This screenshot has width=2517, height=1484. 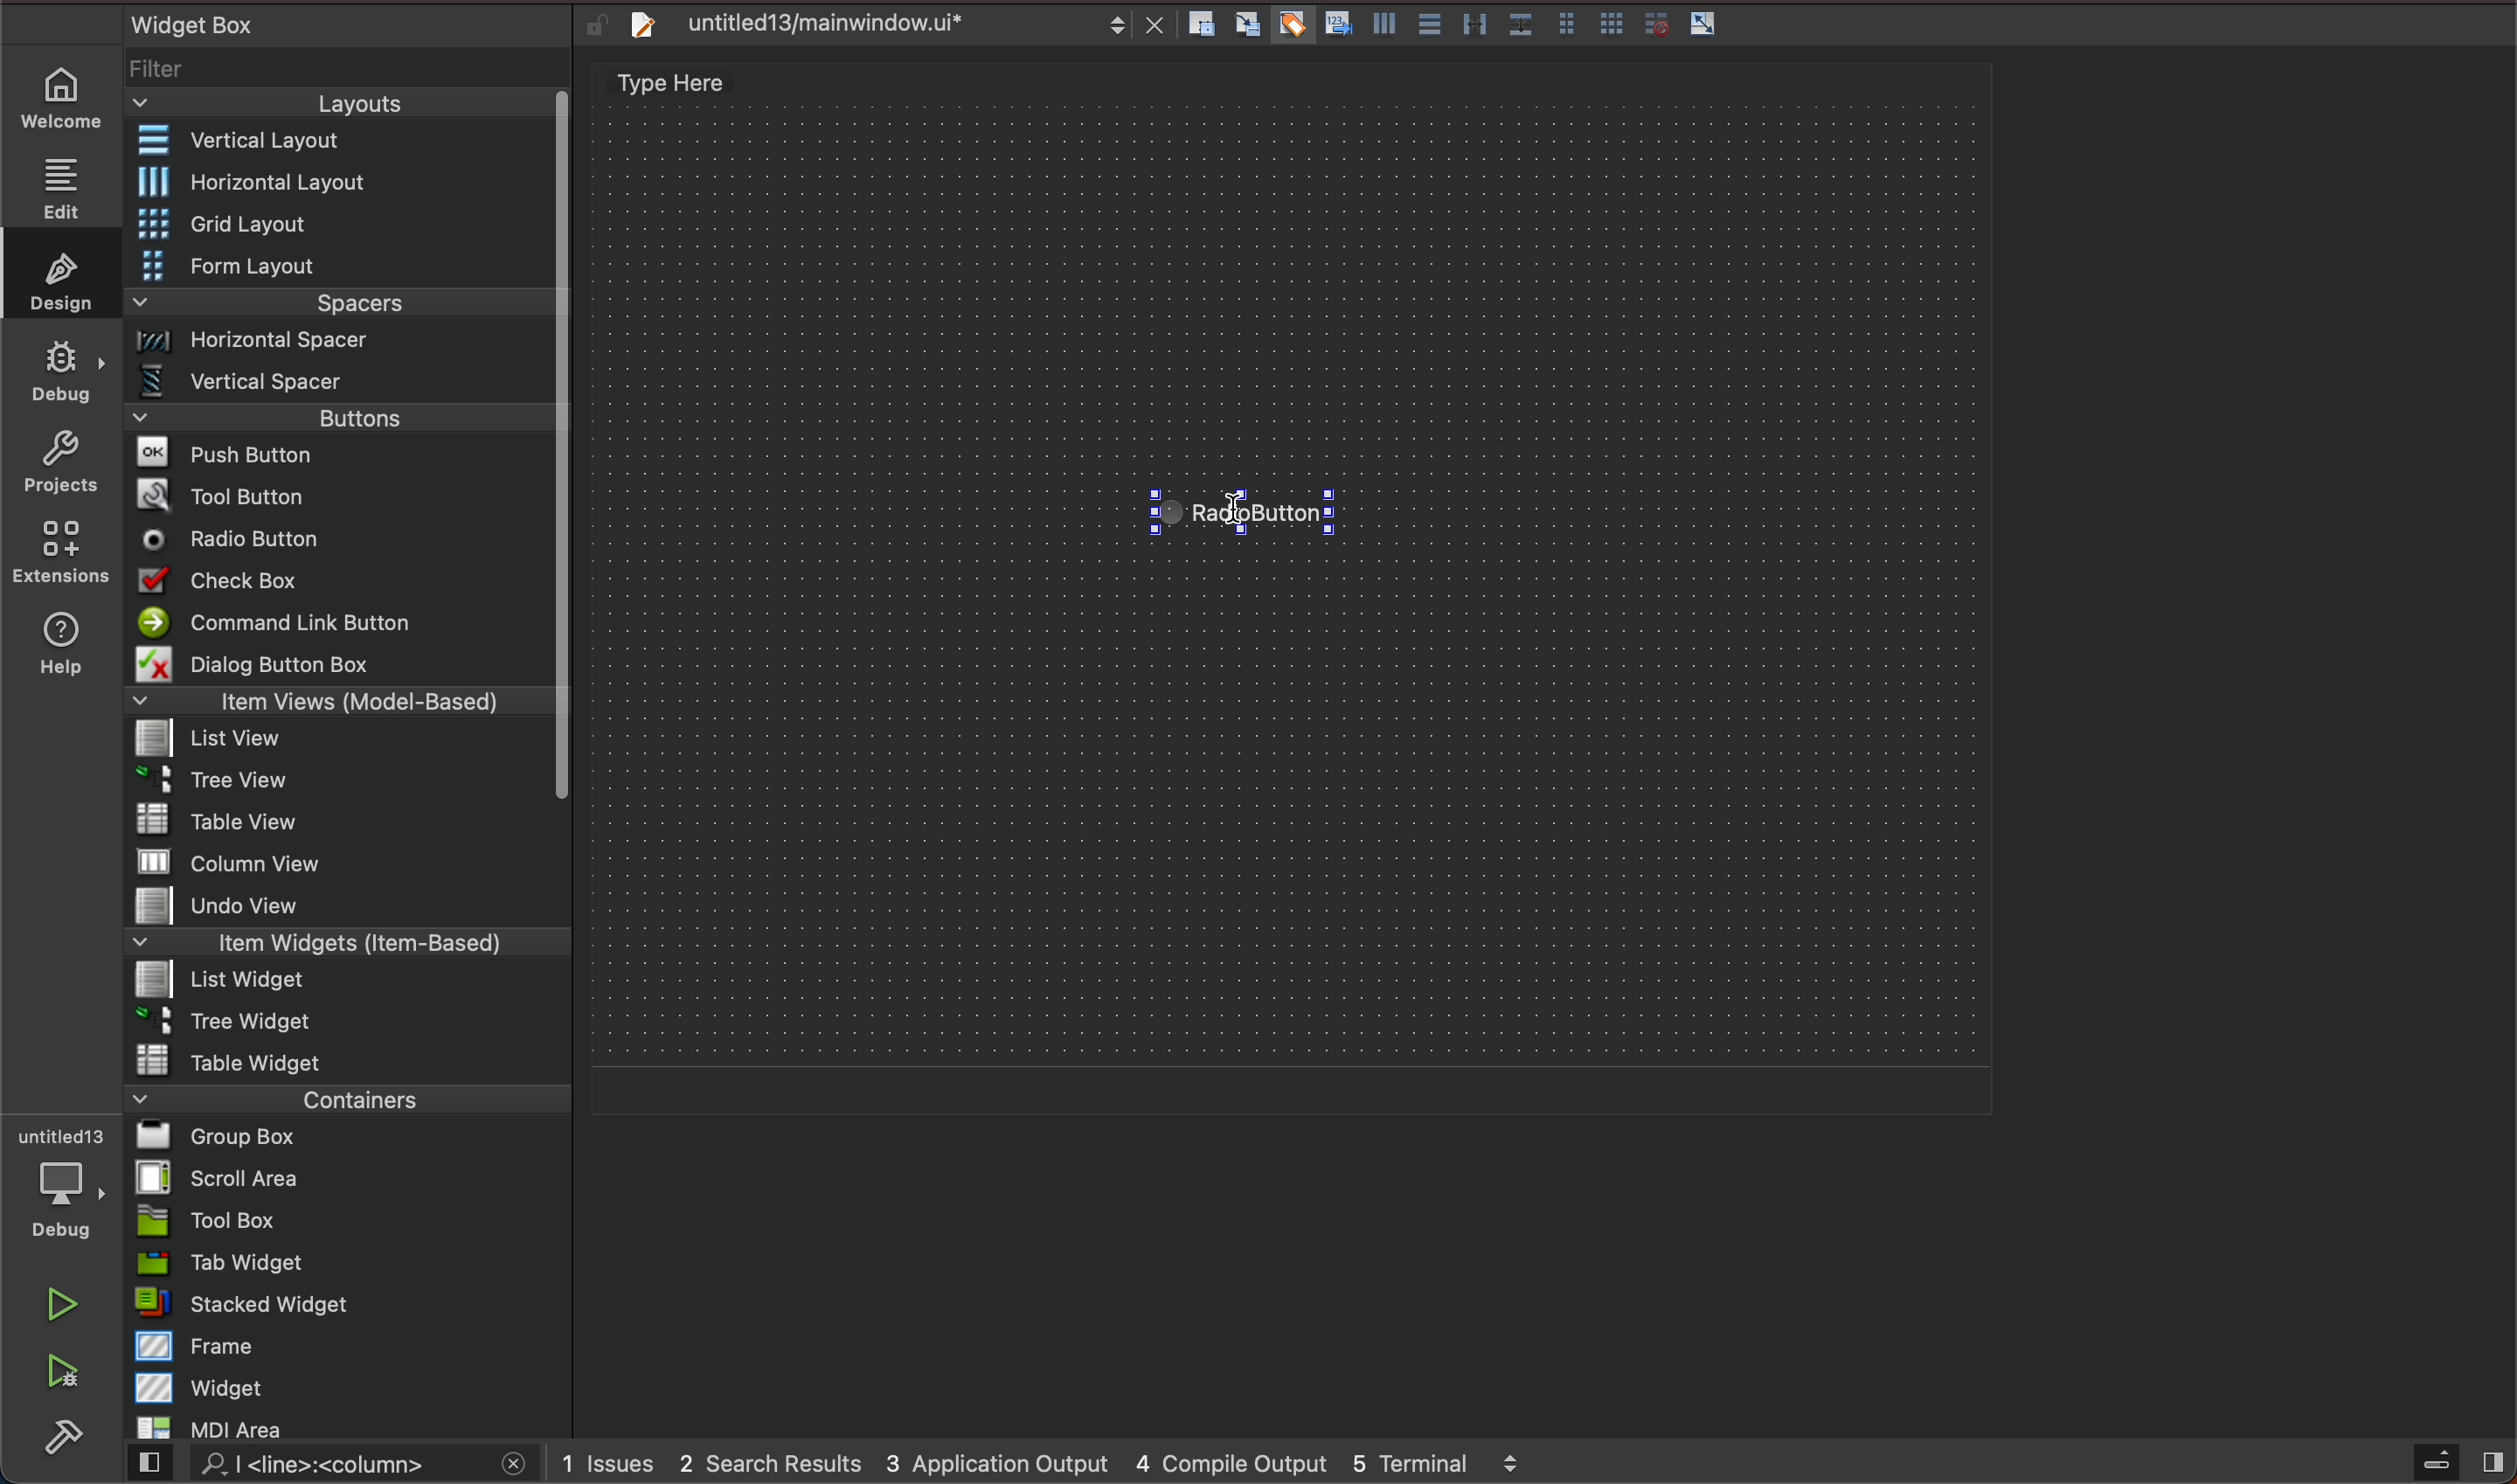 I want to click on tree widget, so click(x=350, y=1023).